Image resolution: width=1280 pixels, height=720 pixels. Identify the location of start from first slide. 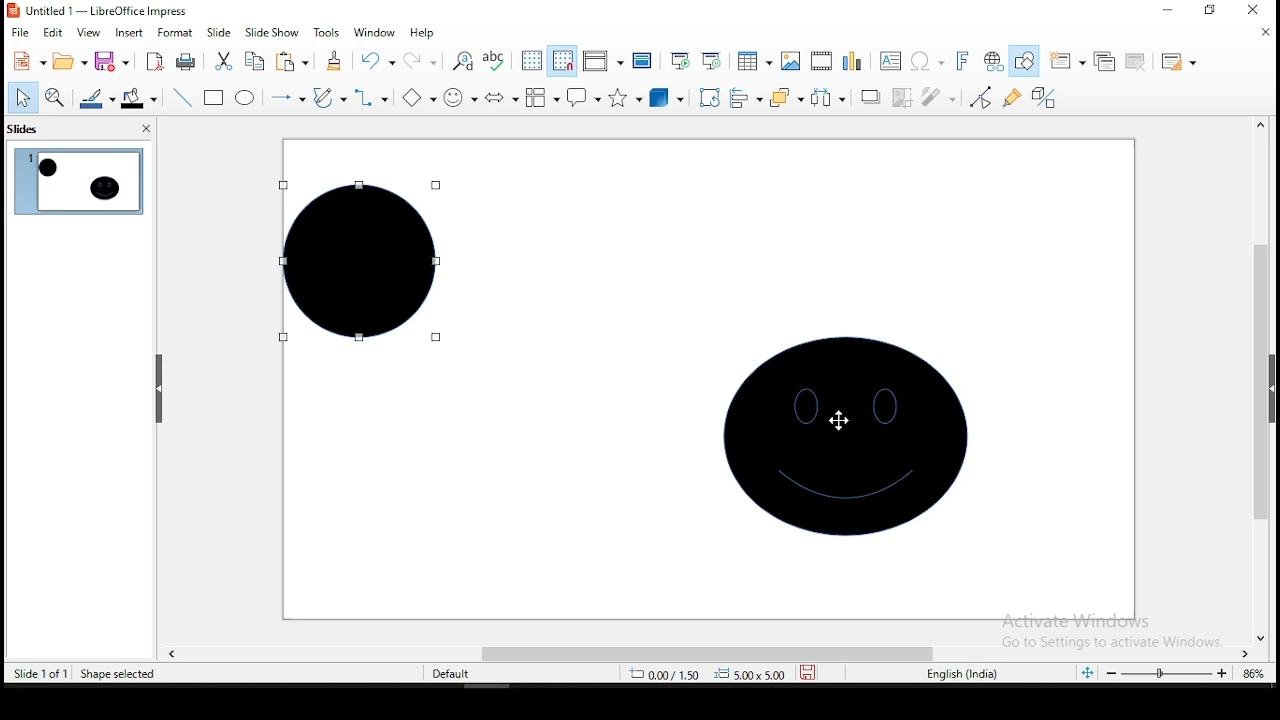
(680, 61).